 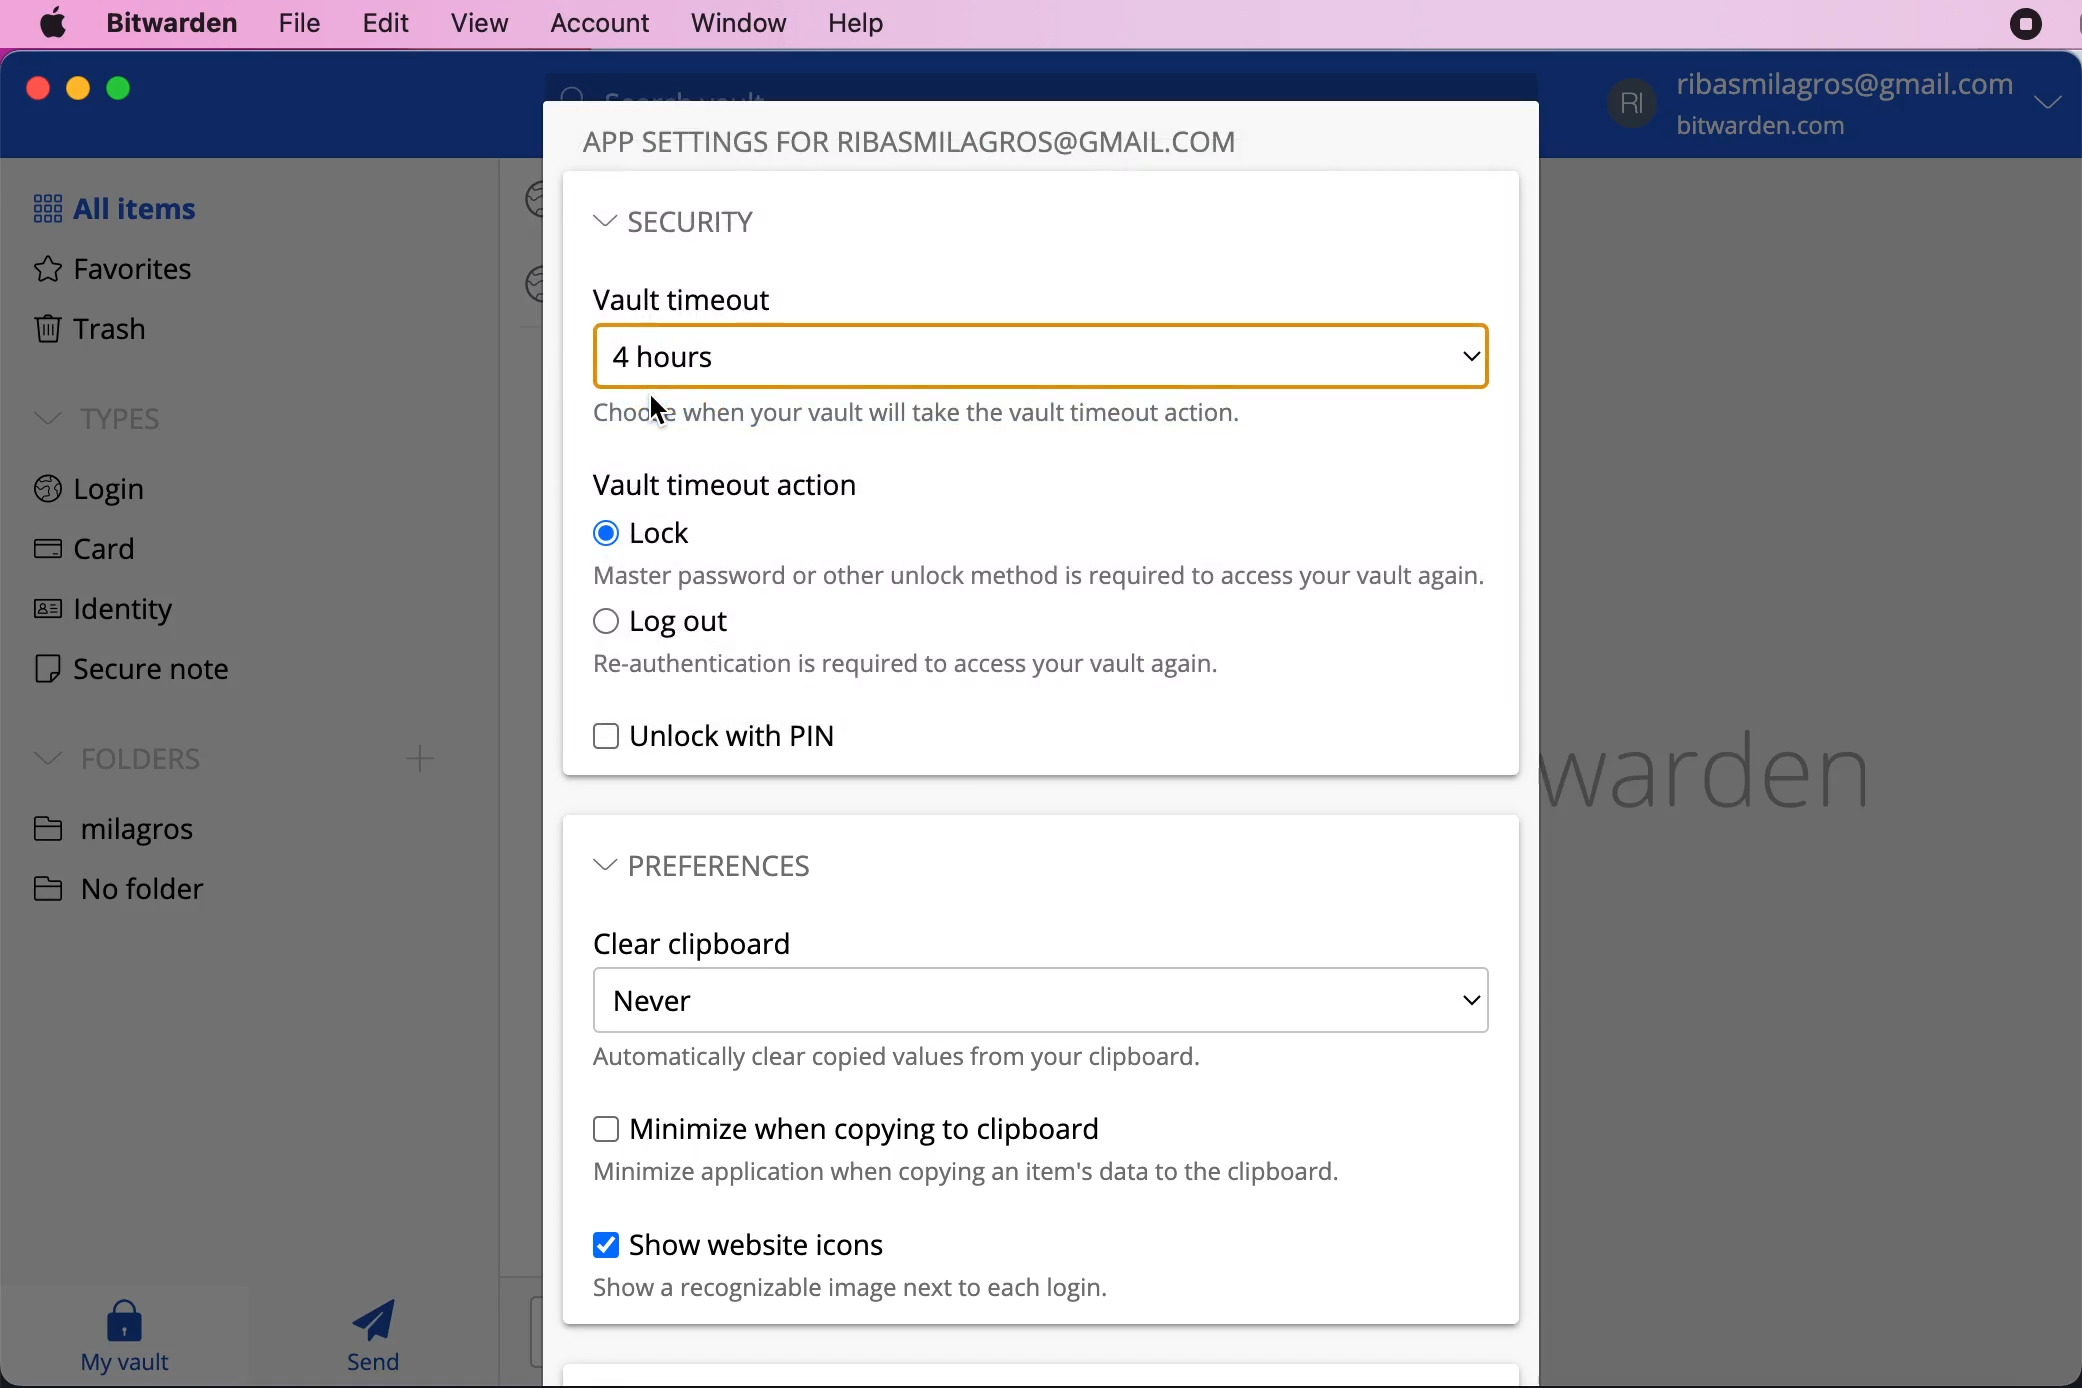 What do you see at coordinates (88, 332) in the screenshot?
I see `trash` at bounding box center [88, 332].